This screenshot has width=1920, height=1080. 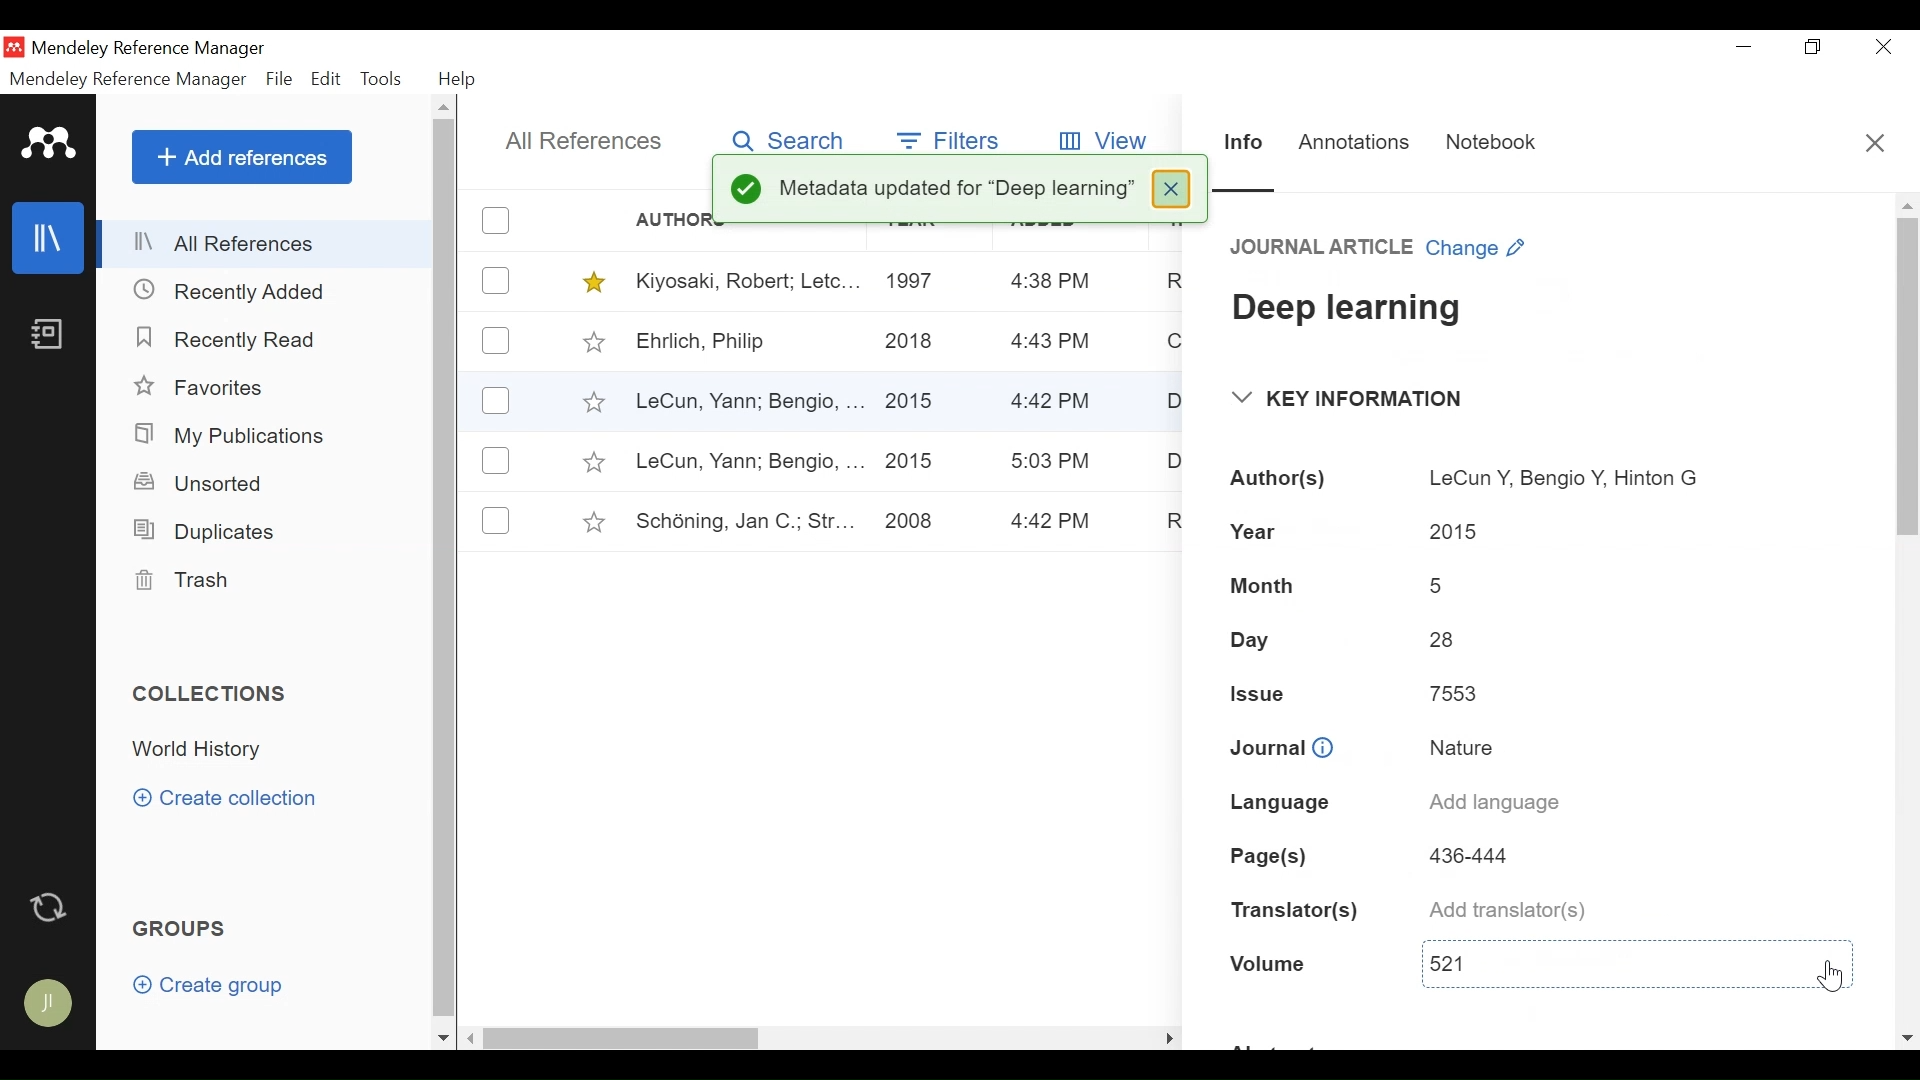 What do you see at coordinates (1276, 801) in the screenshot?
I see `Language` at bounding box center [1276, 801].